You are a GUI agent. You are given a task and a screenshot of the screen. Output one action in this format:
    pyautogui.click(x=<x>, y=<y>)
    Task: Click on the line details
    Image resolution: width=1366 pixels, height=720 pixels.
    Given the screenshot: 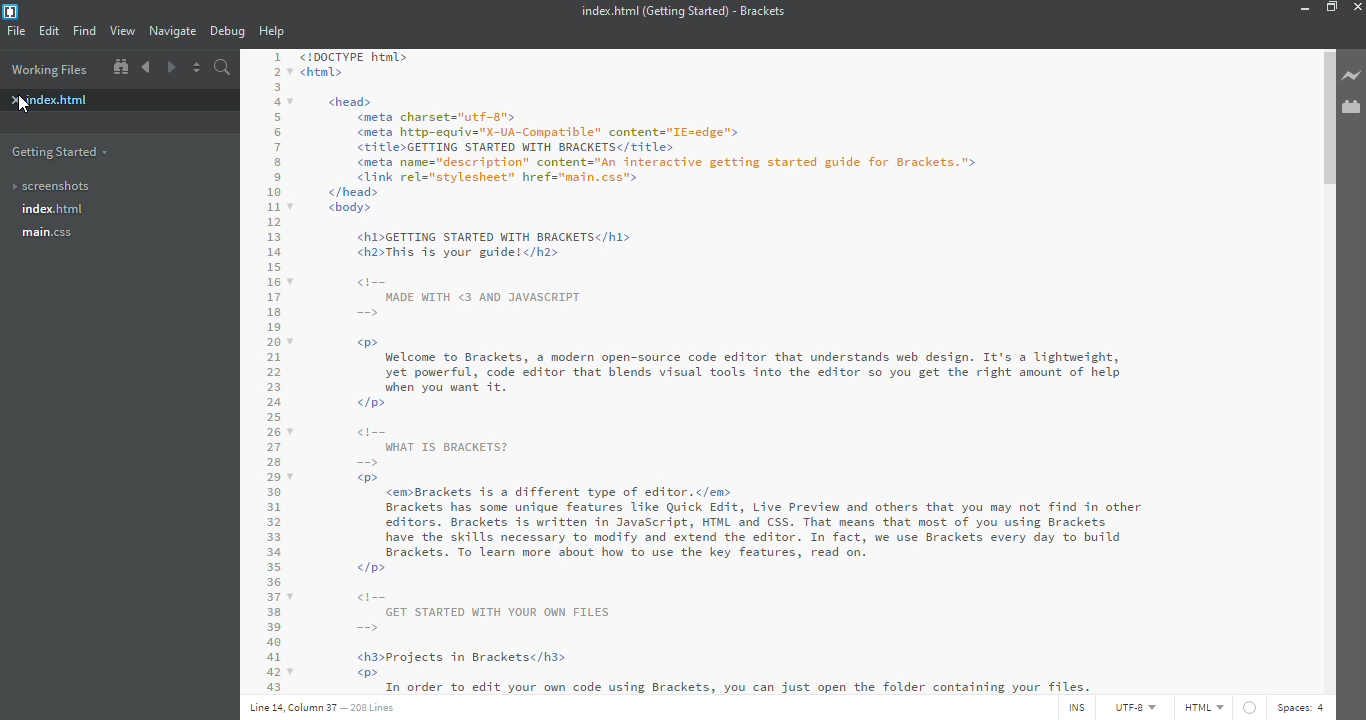 What is the action you would take?
    pyautogui.click(x=331, y=709)
    